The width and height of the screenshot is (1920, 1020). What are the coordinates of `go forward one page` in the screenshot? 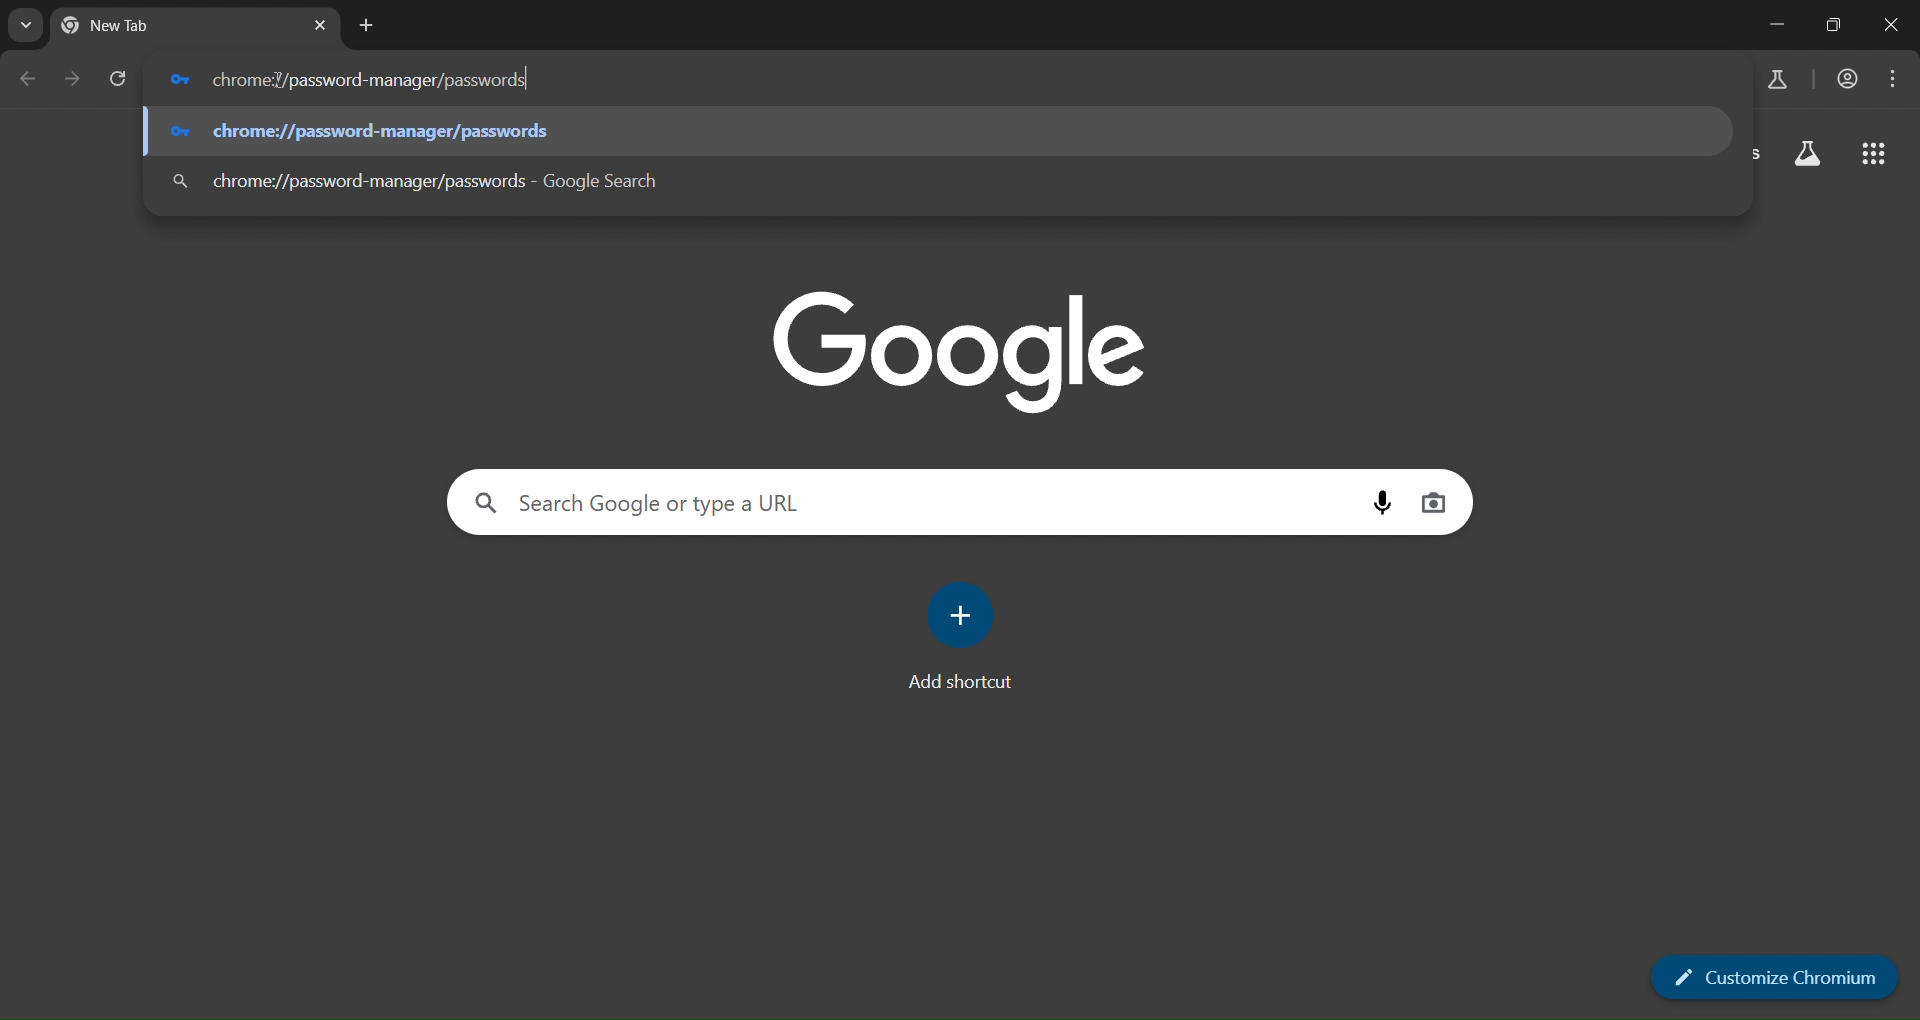 It's located at (75, 78).